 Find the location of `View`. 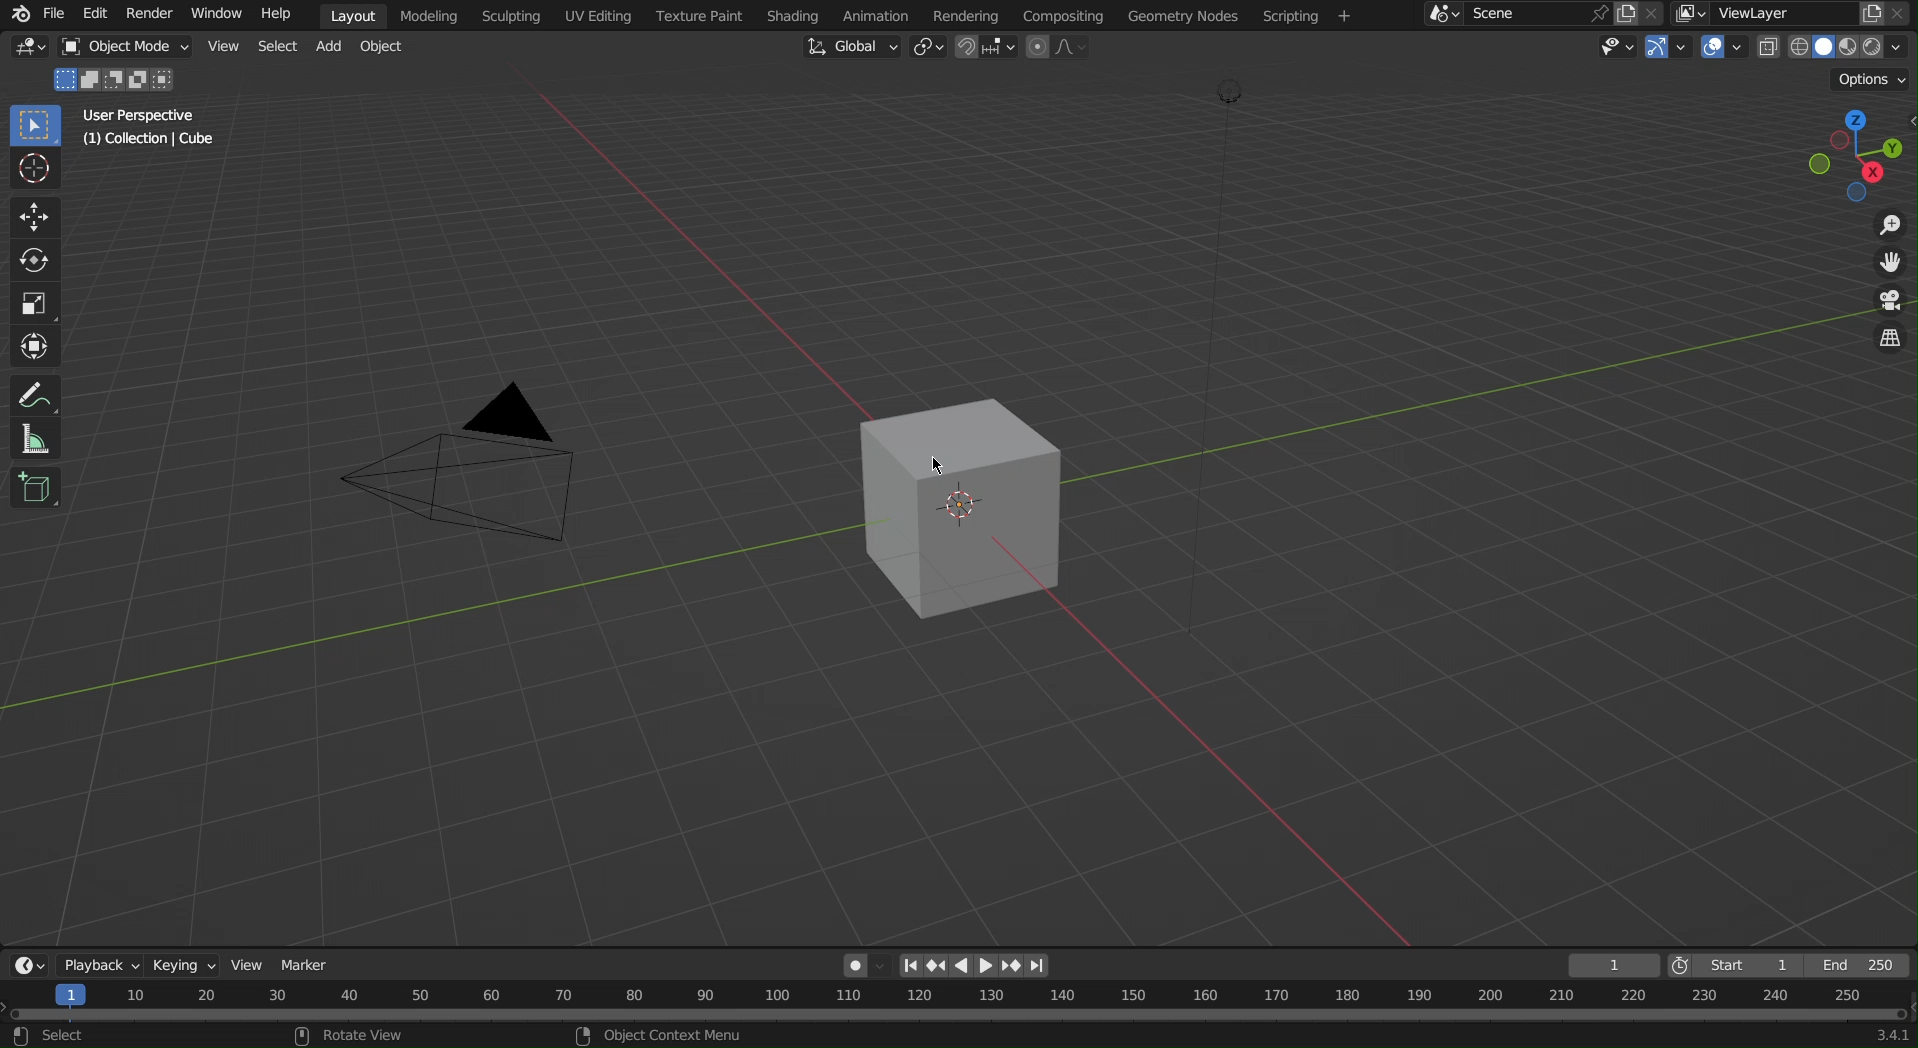

View is located at coordinates (222, 49).